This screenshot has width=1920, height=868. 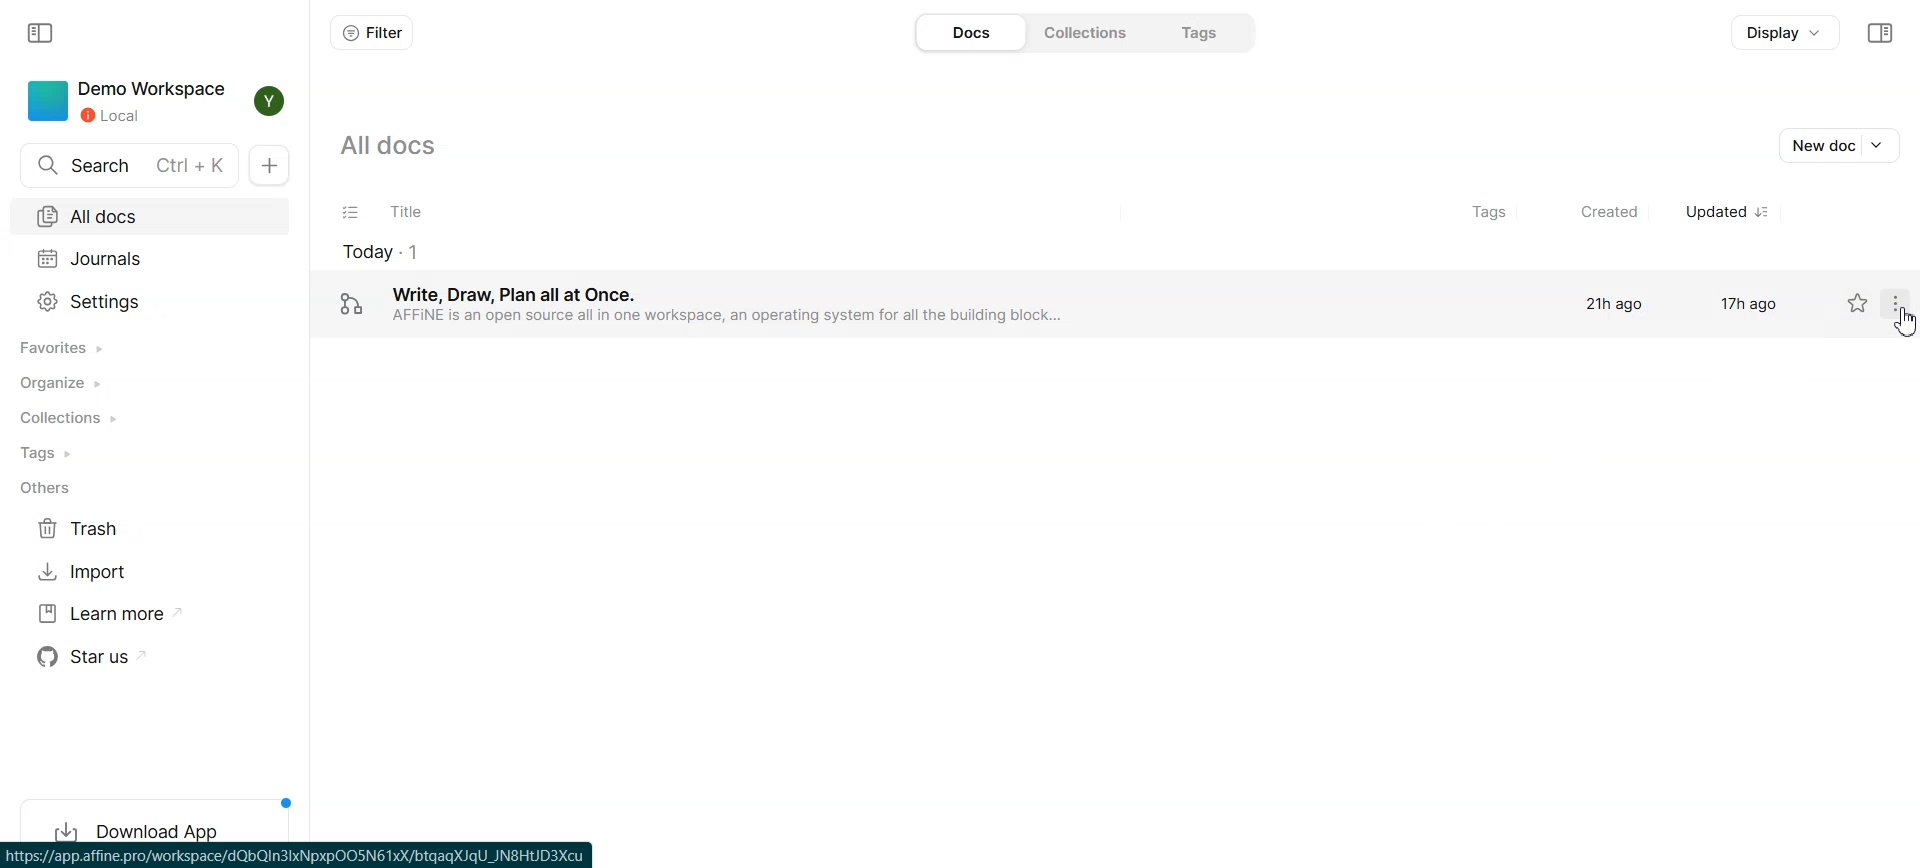 I want to click on Collapse sidebar, so click(x=1879, y=33).